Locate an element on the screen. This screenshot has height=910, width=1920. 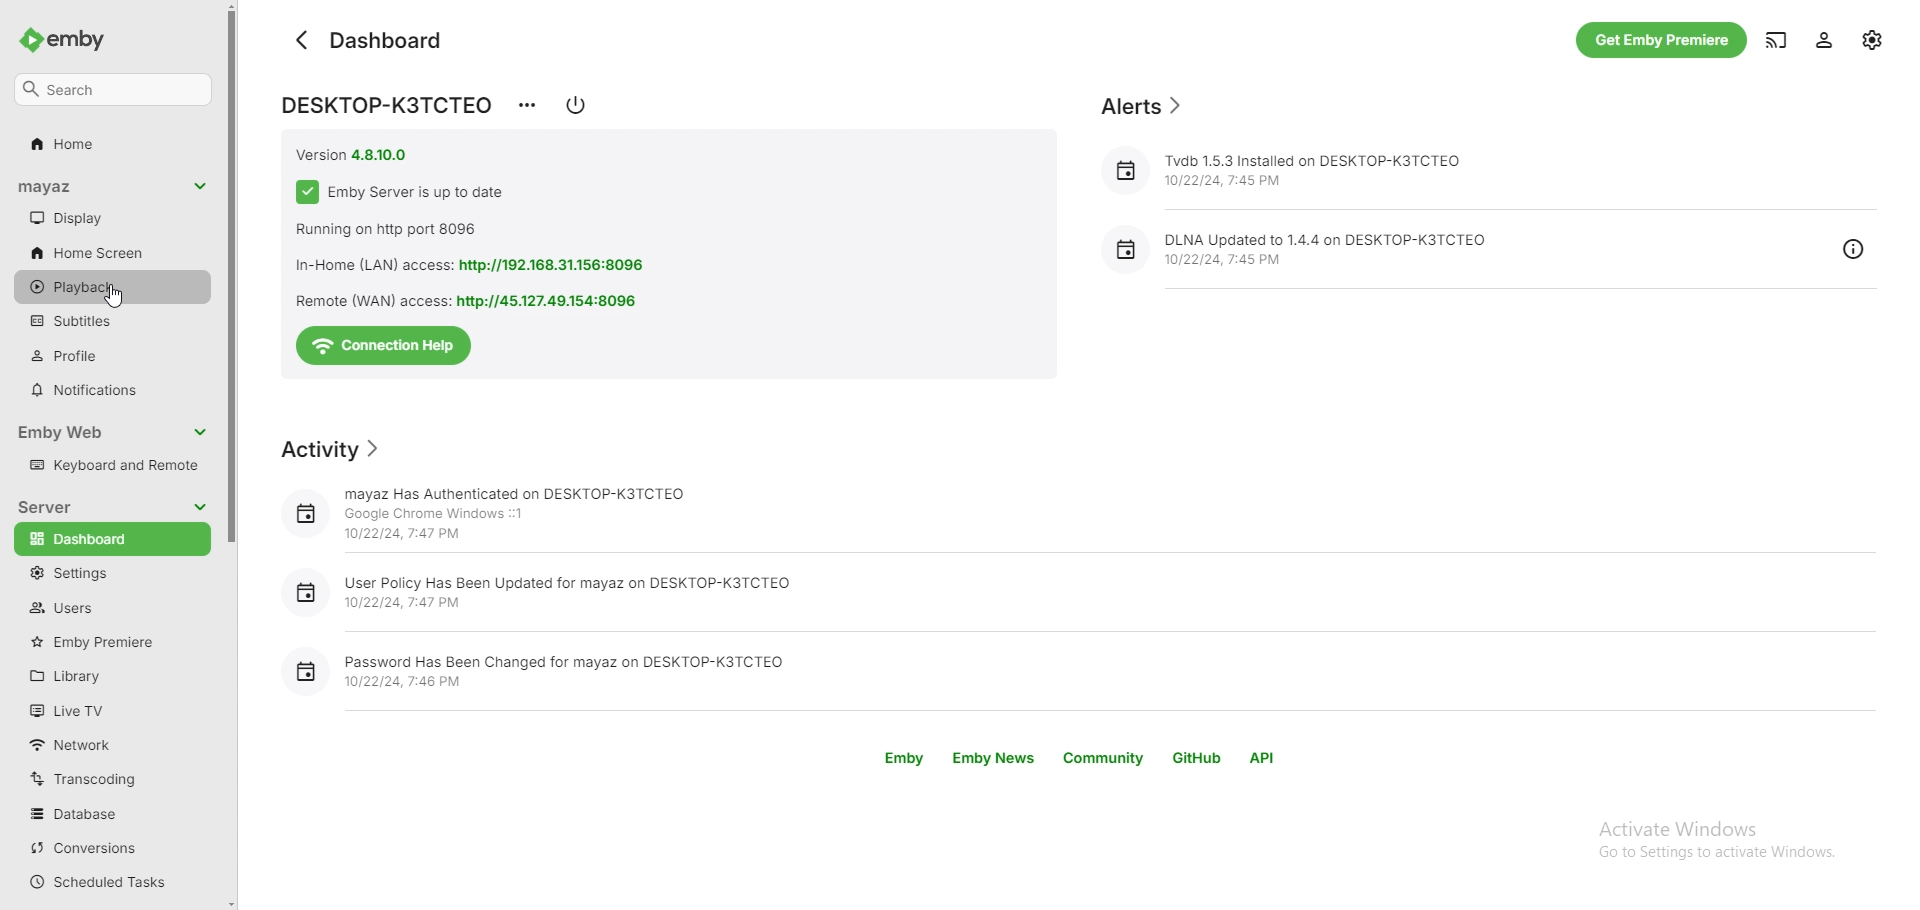
activity is located at coordinates (333, 449).